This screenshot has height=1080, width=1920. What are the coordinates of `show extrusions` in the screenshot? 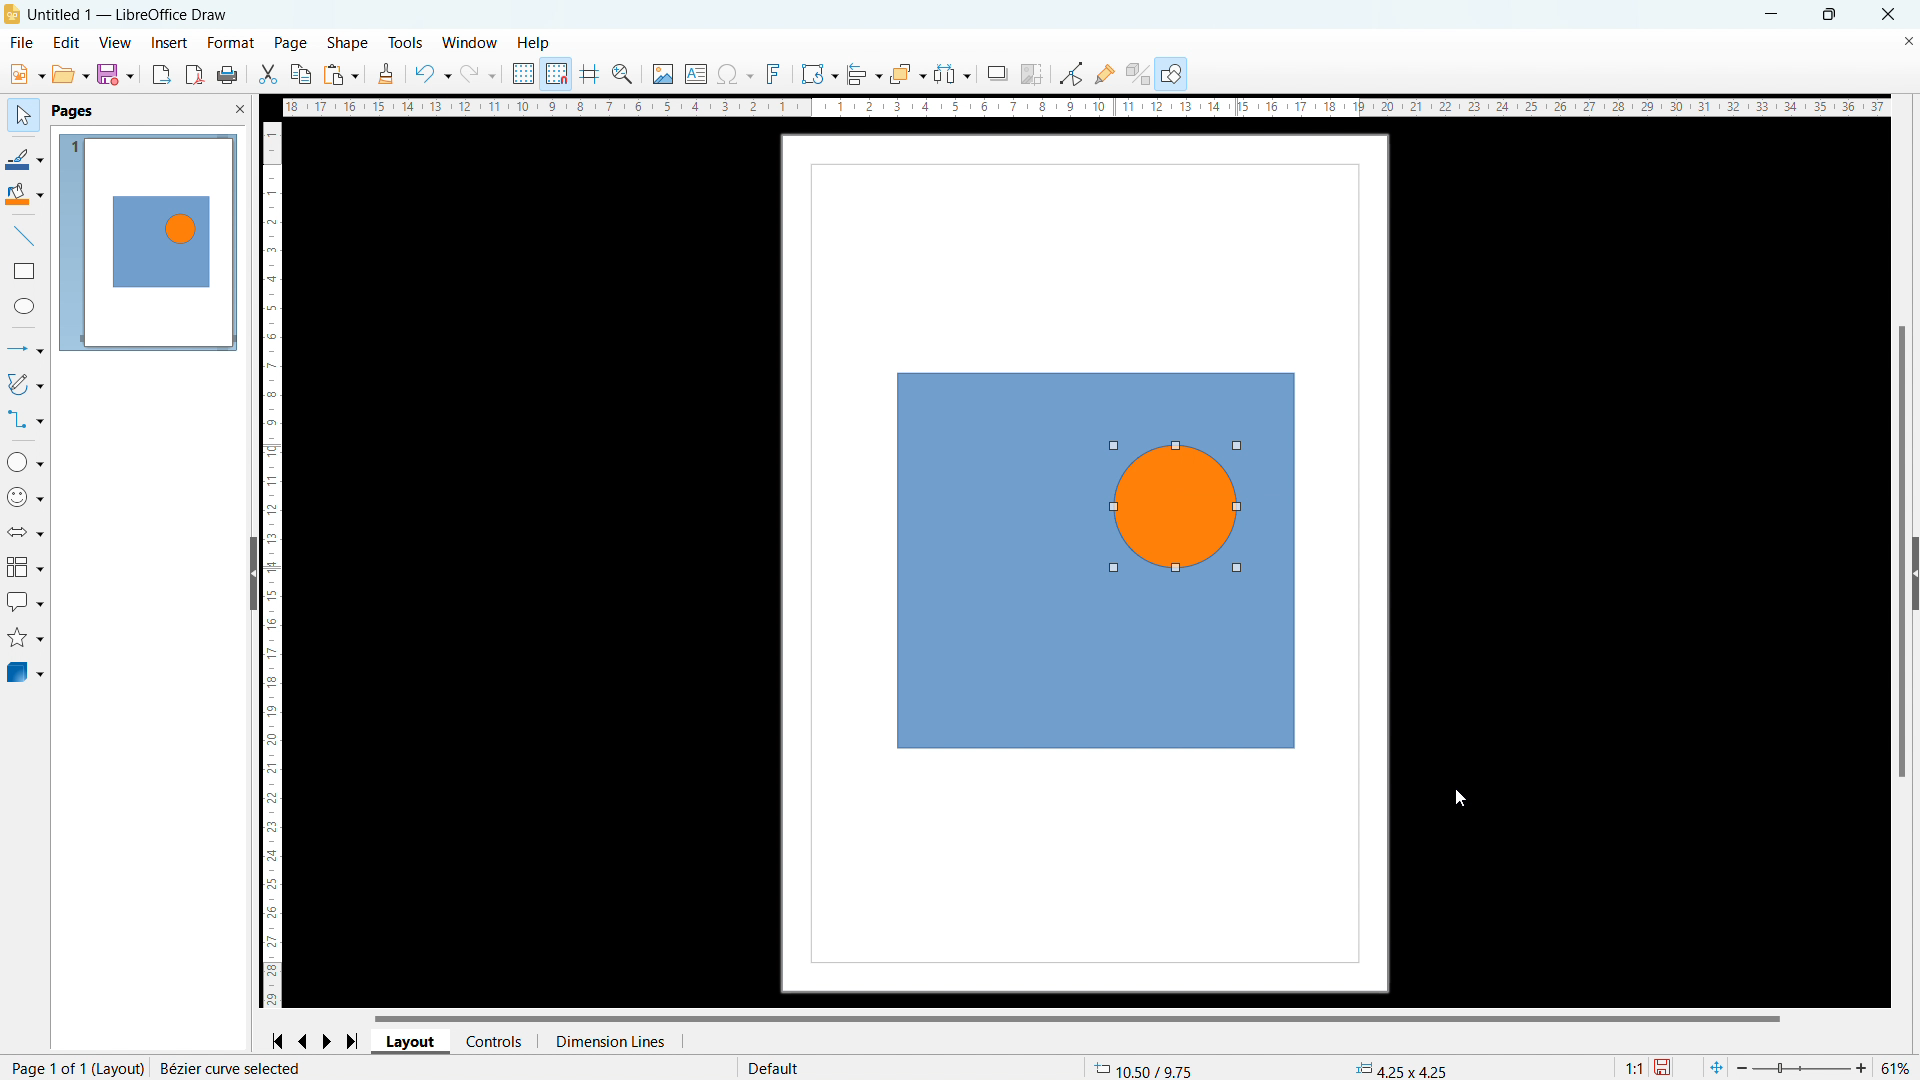 It's located at (1139, 74).